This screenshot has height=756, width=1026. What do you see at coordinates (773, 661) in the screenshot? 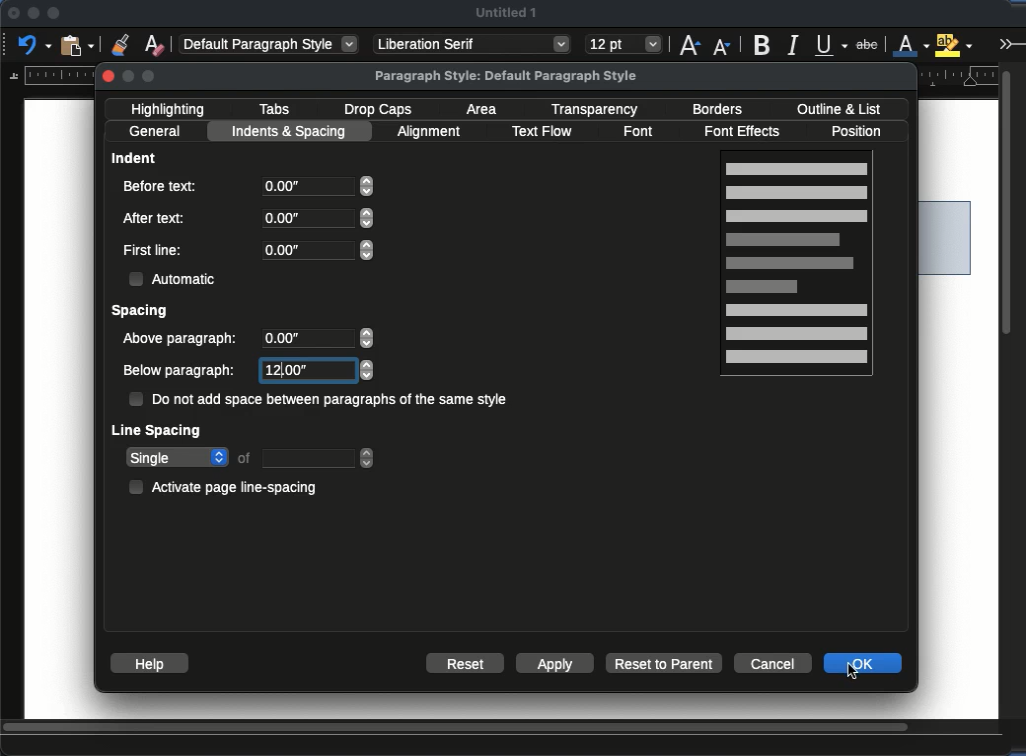
I see `cancel` at bounding box center [773, 661].